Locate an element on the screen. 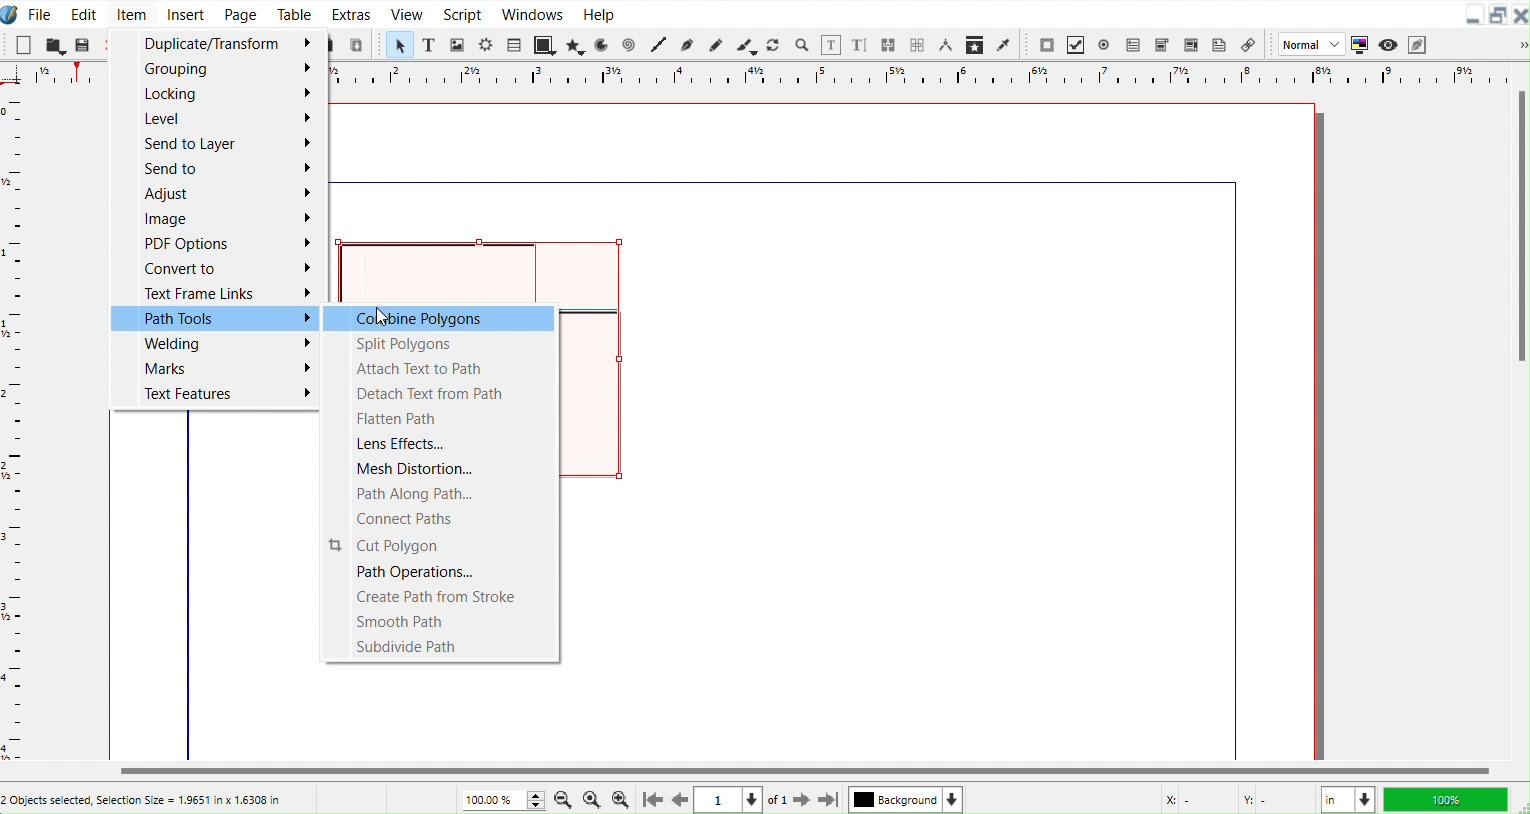 The height and width of the screenshot is (814, 1530). Drop down box is located at coordinates (1514, 44).